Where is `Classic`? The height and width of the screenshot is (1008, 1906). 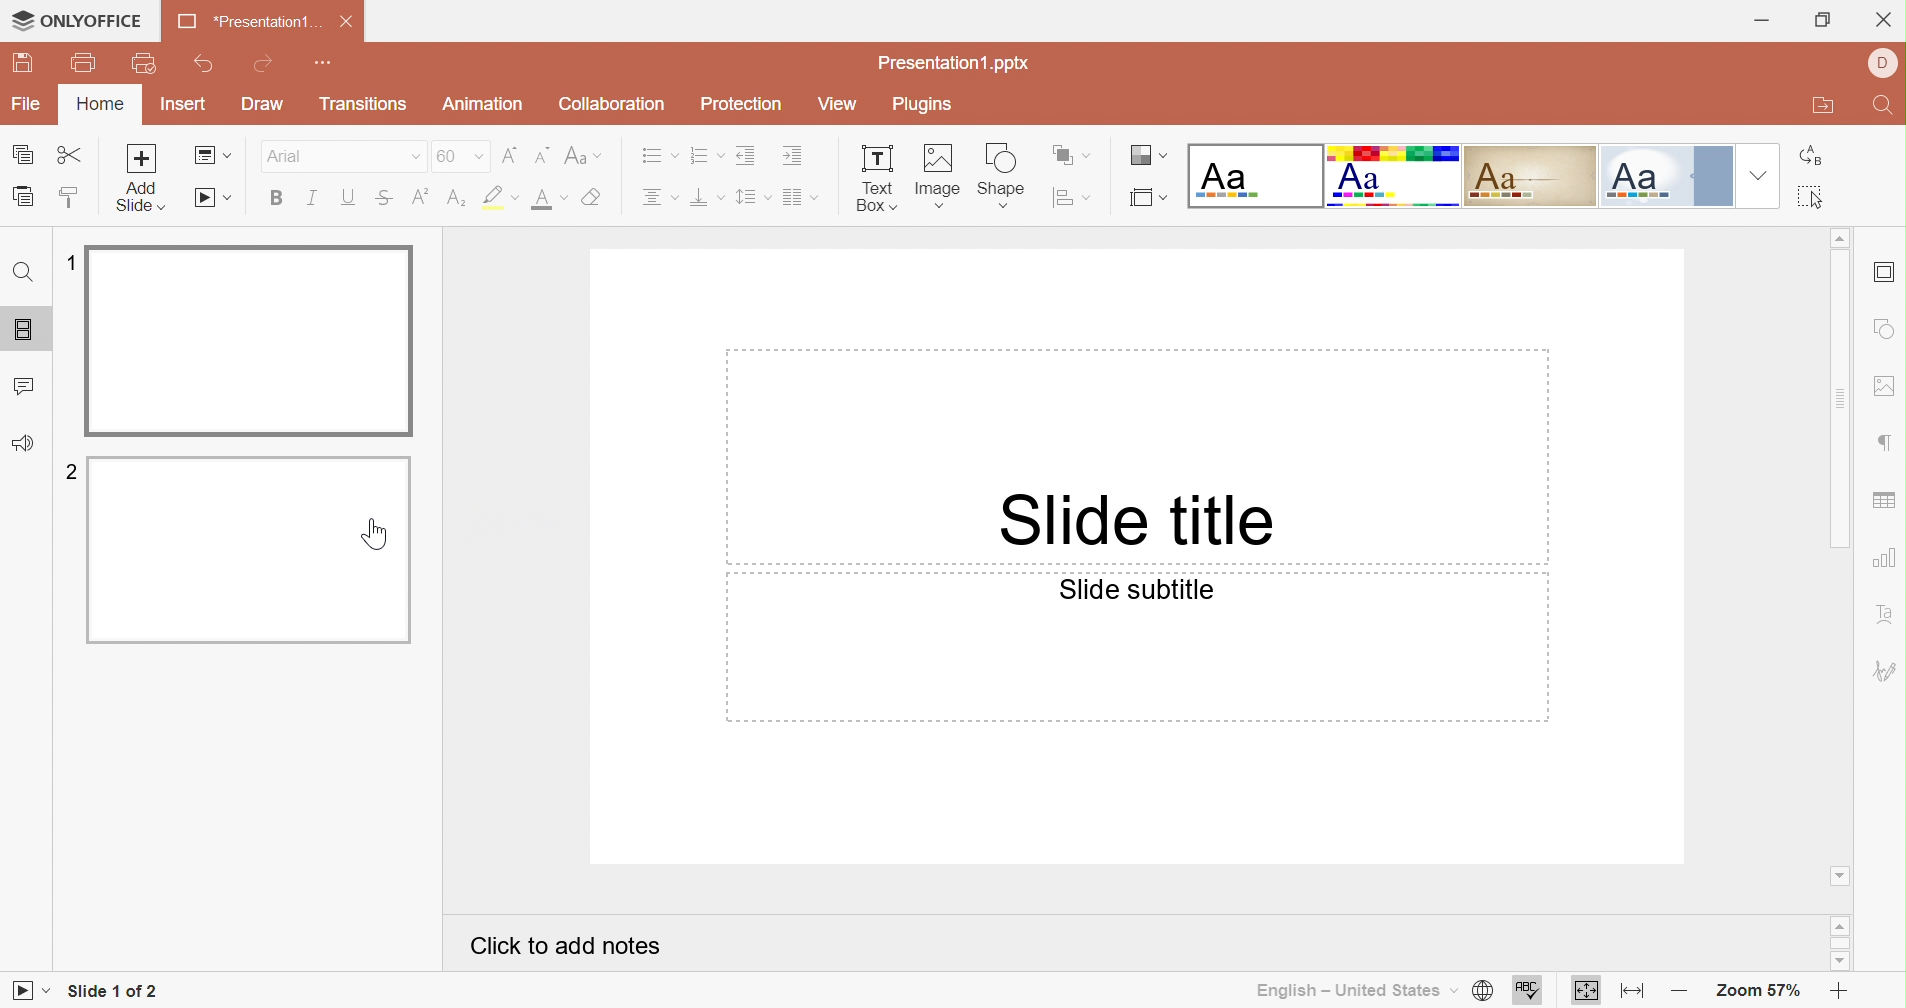 Classic is located at coordinates (1528, 177).